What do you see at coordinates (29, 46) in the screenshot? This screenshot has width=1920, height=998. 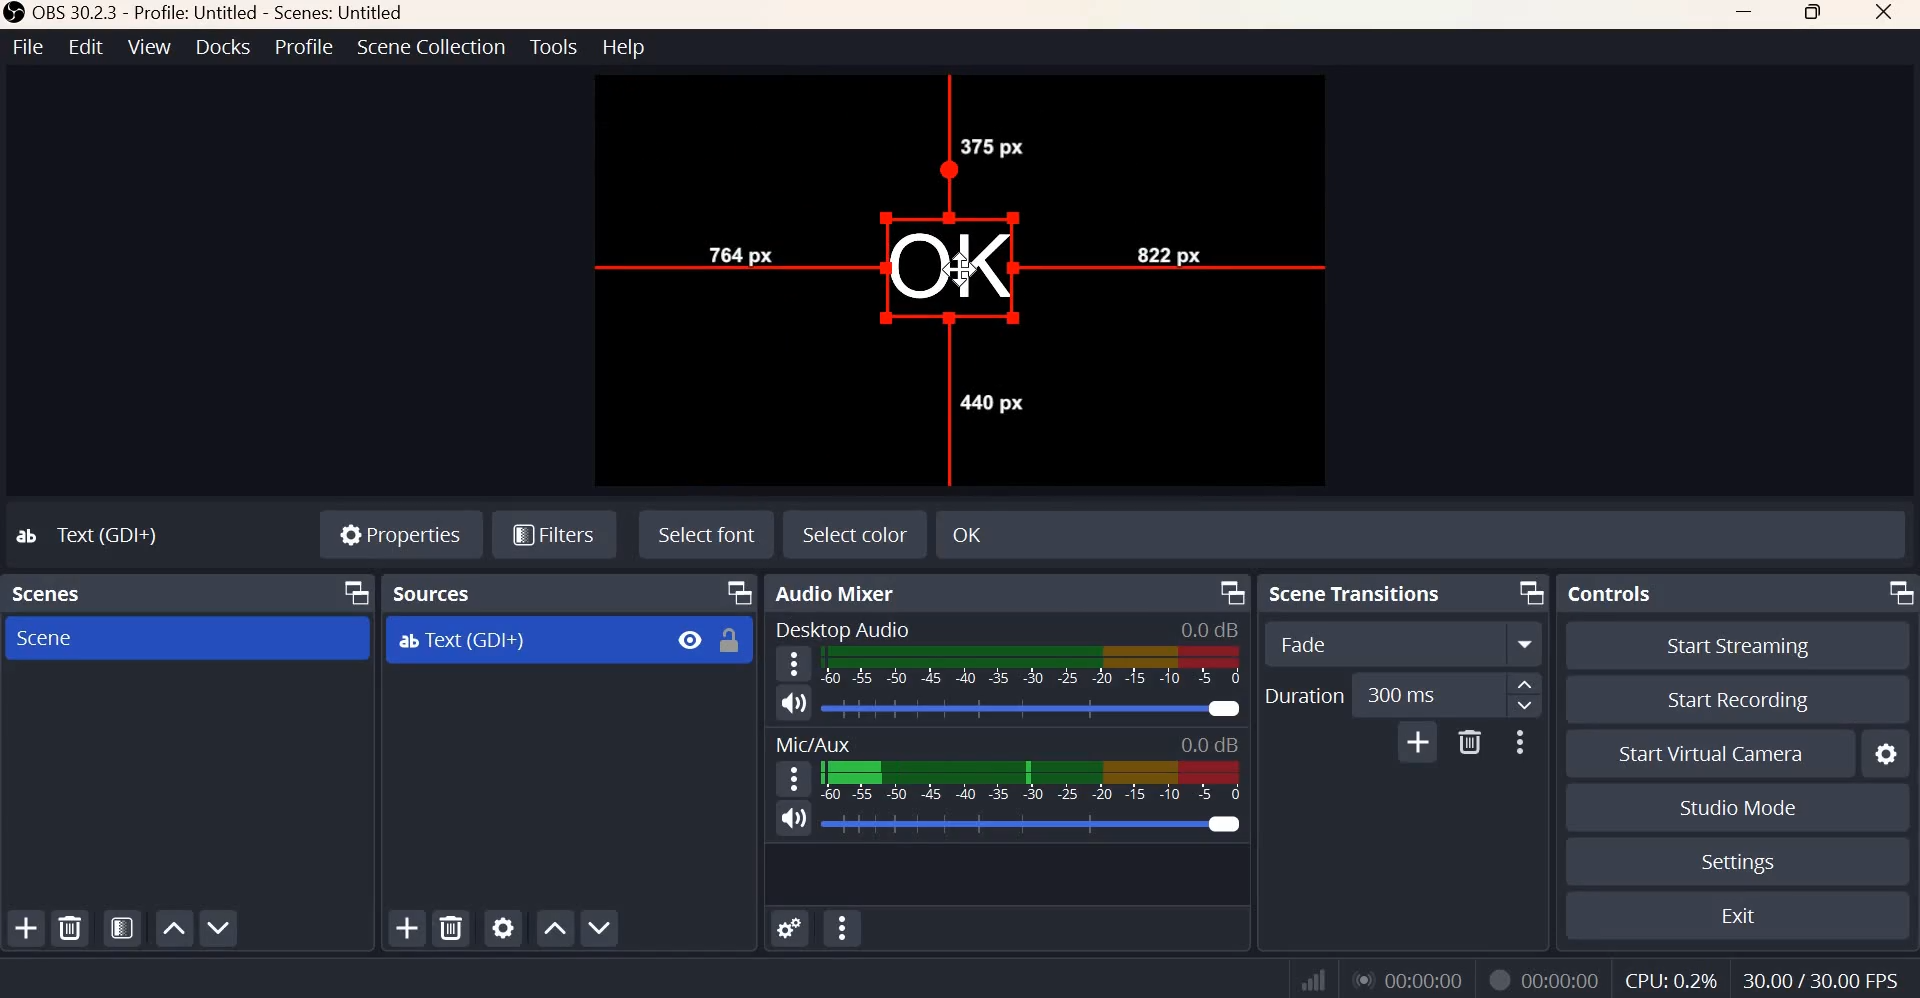 I see `File` at bounding box center [29, 46].